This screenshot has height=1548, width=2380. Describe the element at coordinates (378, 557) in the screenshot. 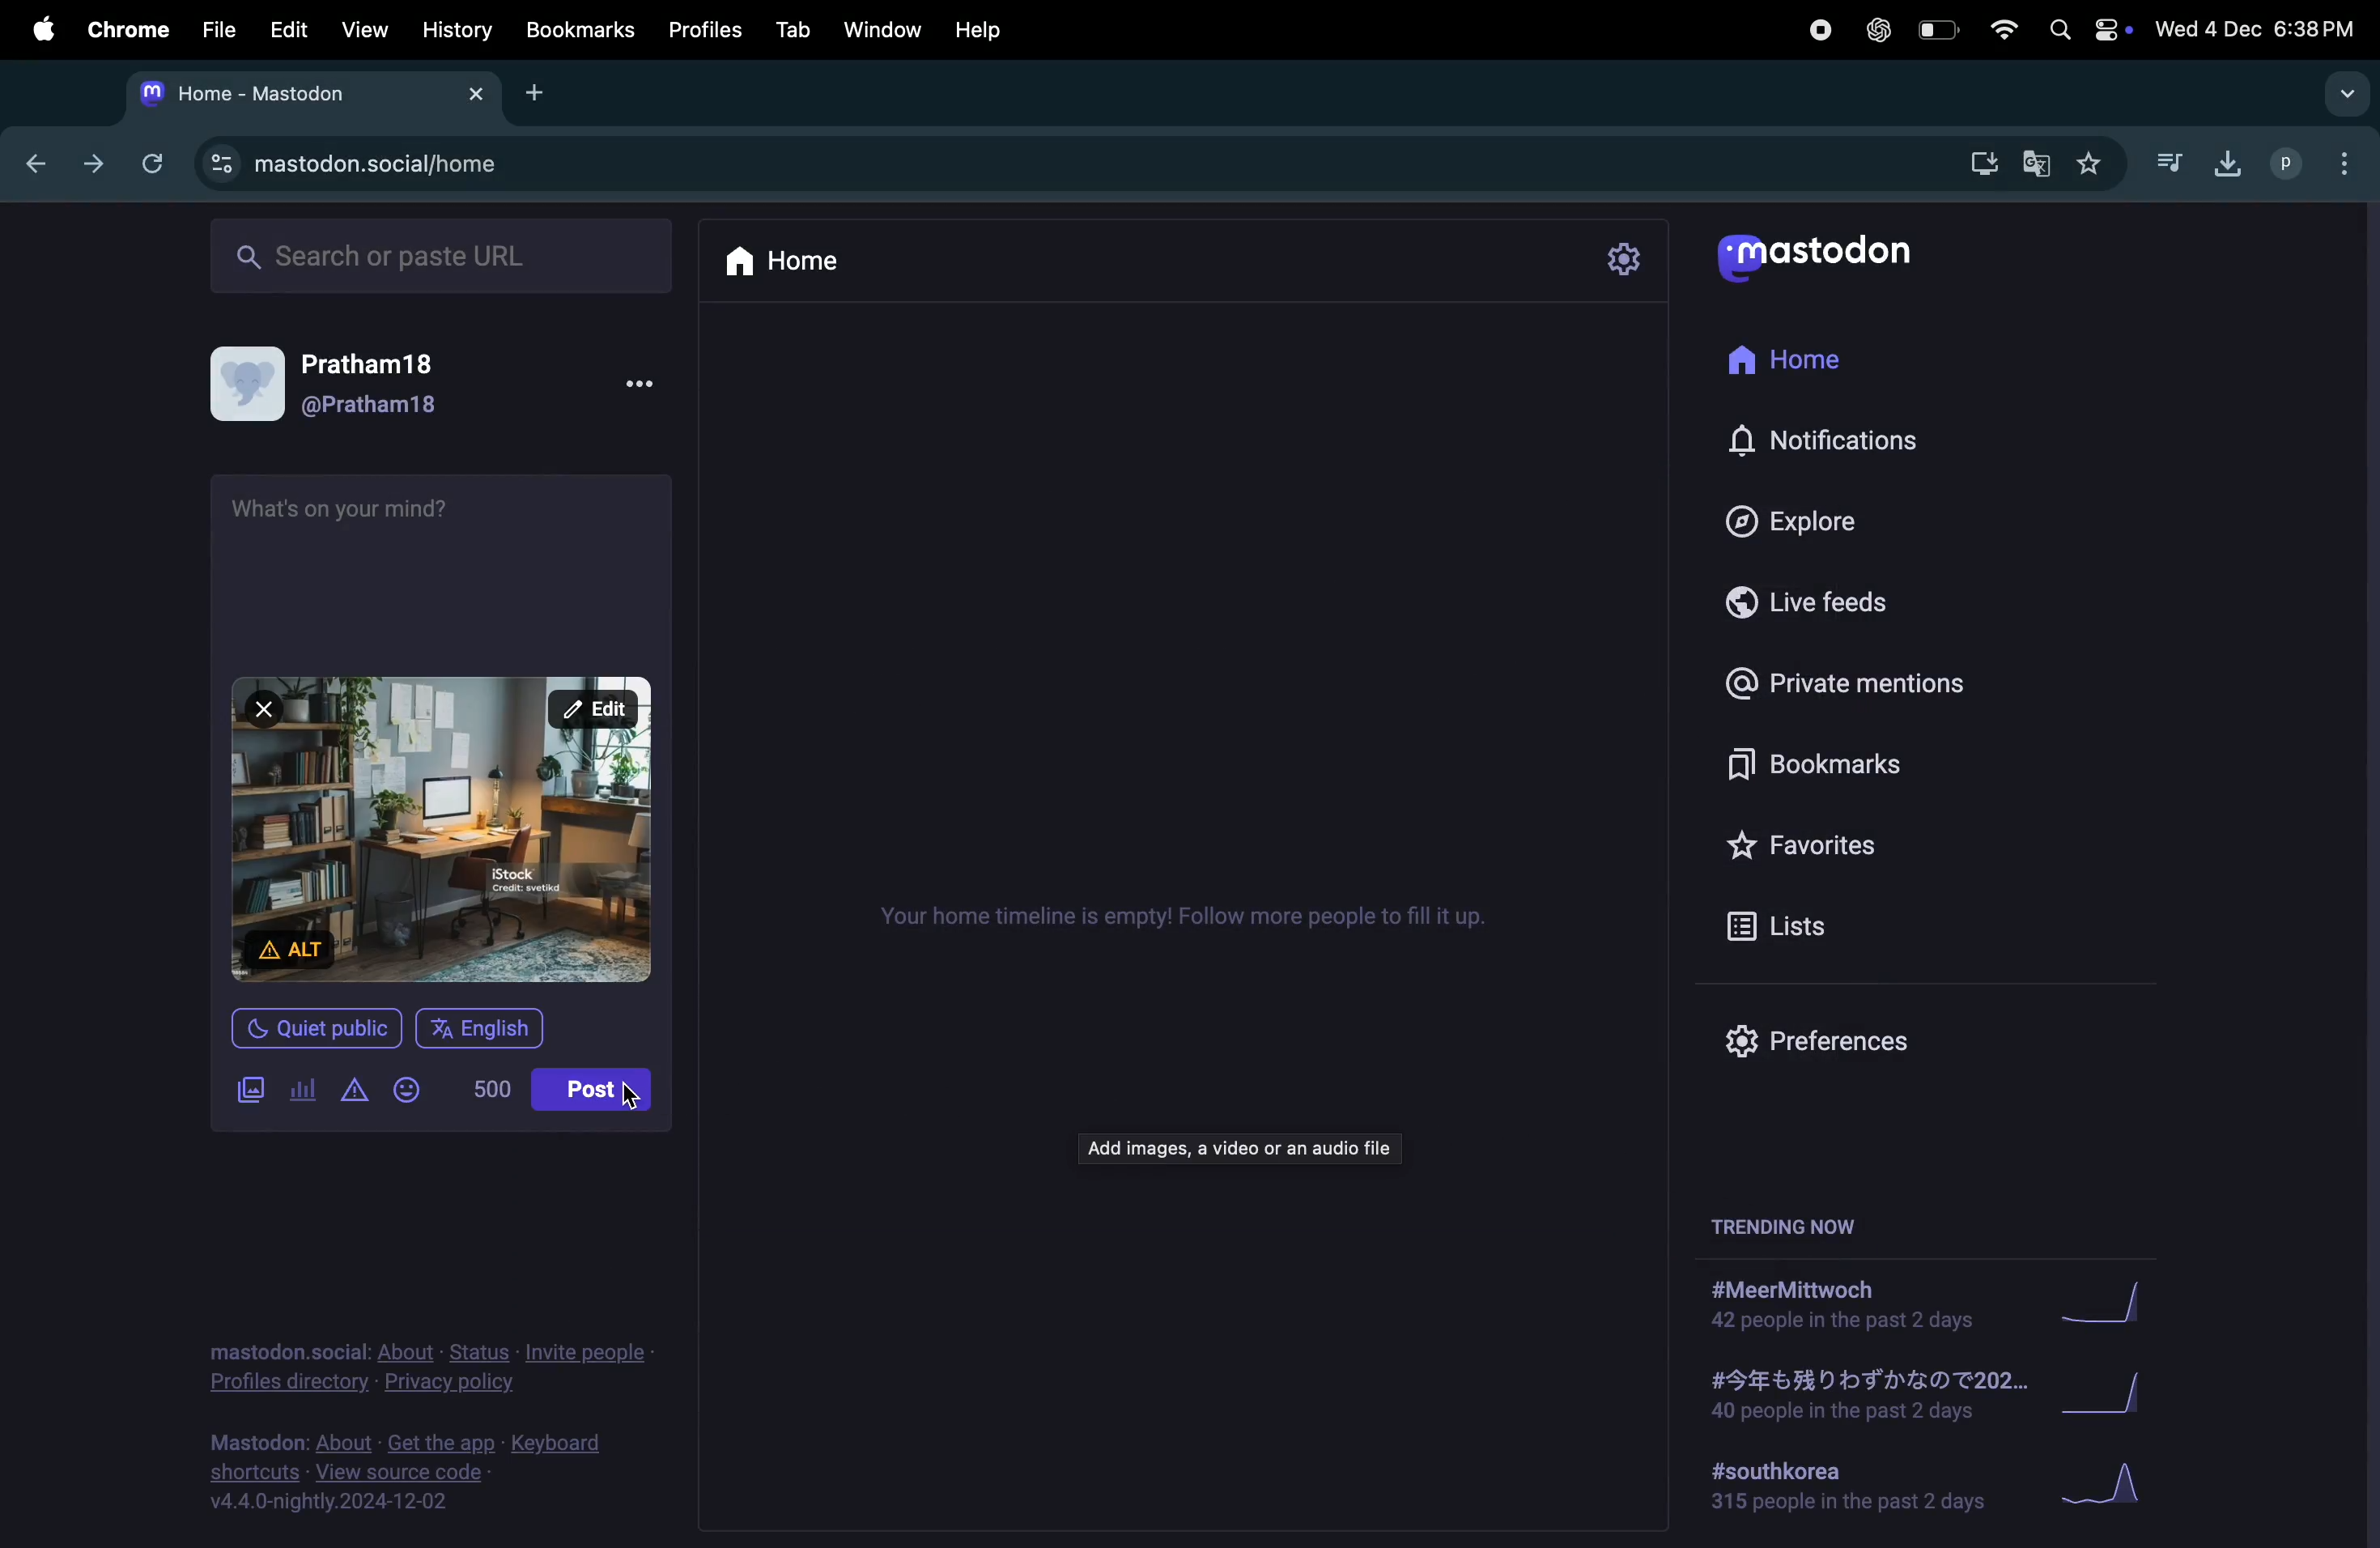

I see `tet box` at that location.